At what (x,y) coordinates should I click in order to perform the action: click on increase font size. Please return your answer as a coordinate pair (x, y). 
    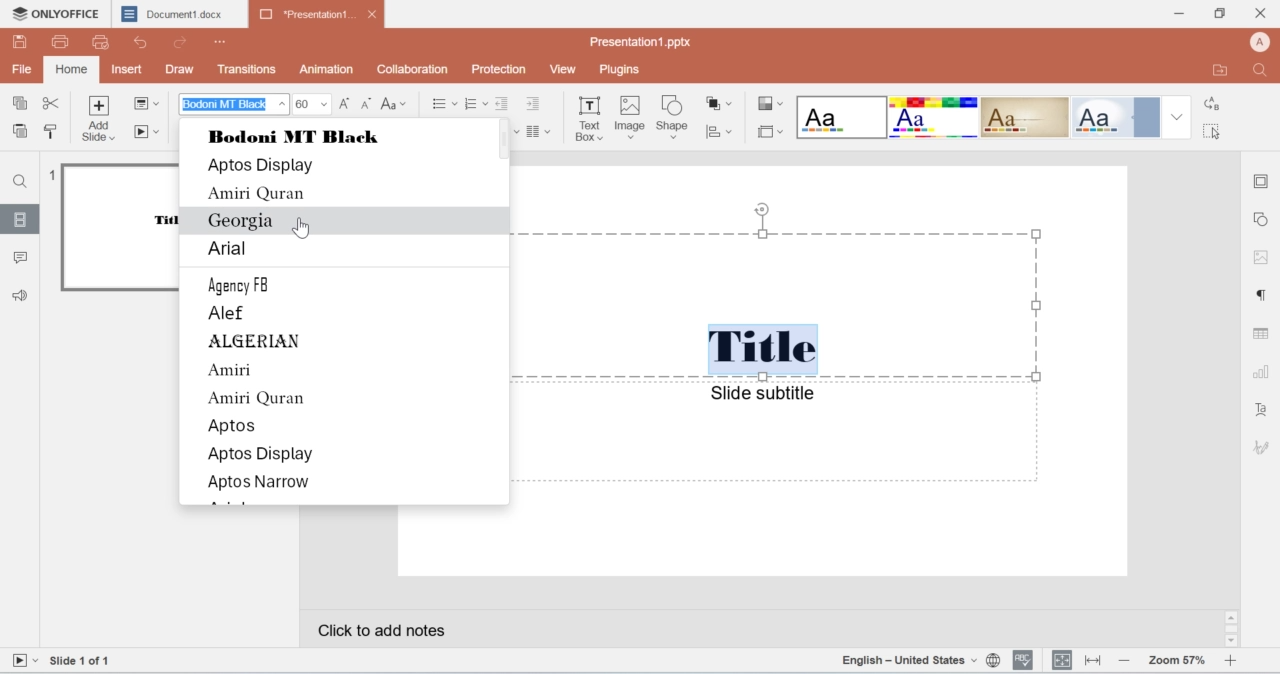
    Looking at the image, I should click on (347, 106).